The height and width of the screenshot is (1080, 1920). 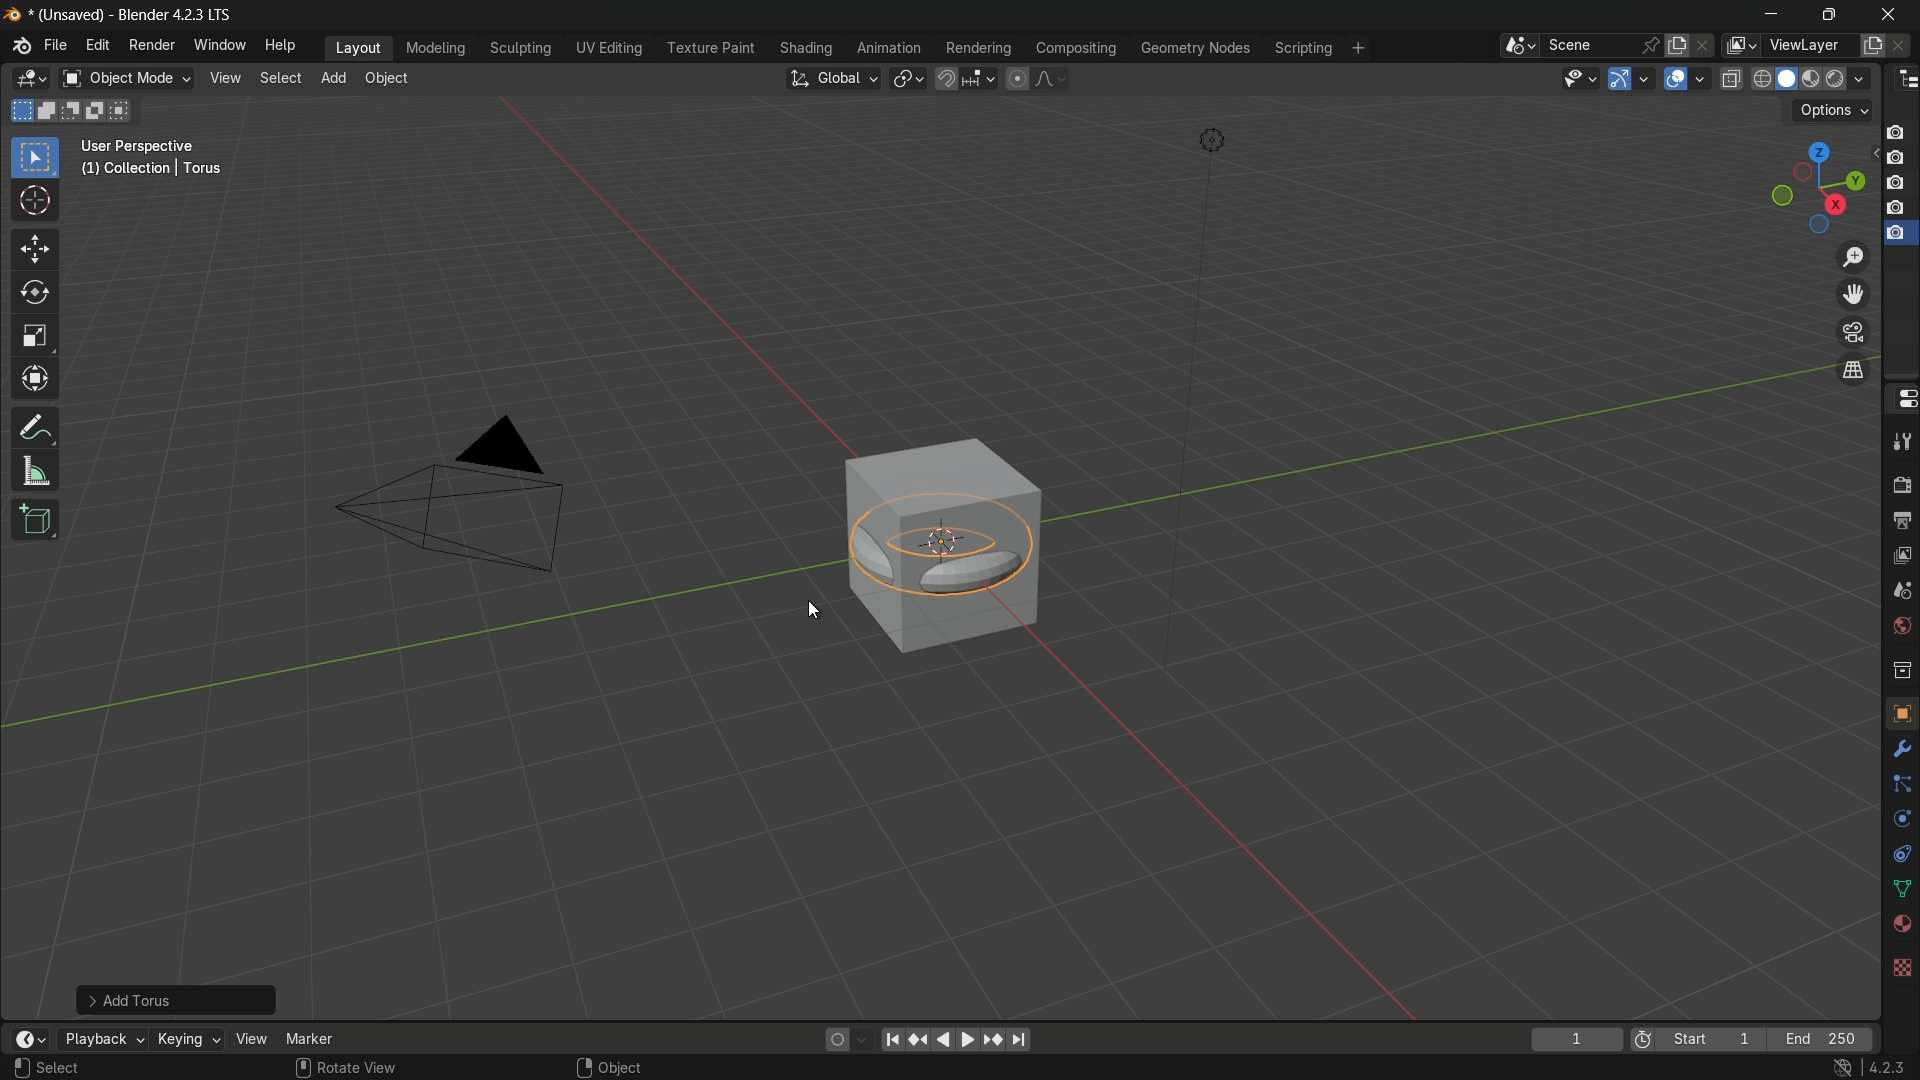 What do you see at coordinates (1717, 1040) in the screenshot?
I see `Start 1` at bounding box center [1717, 1040].